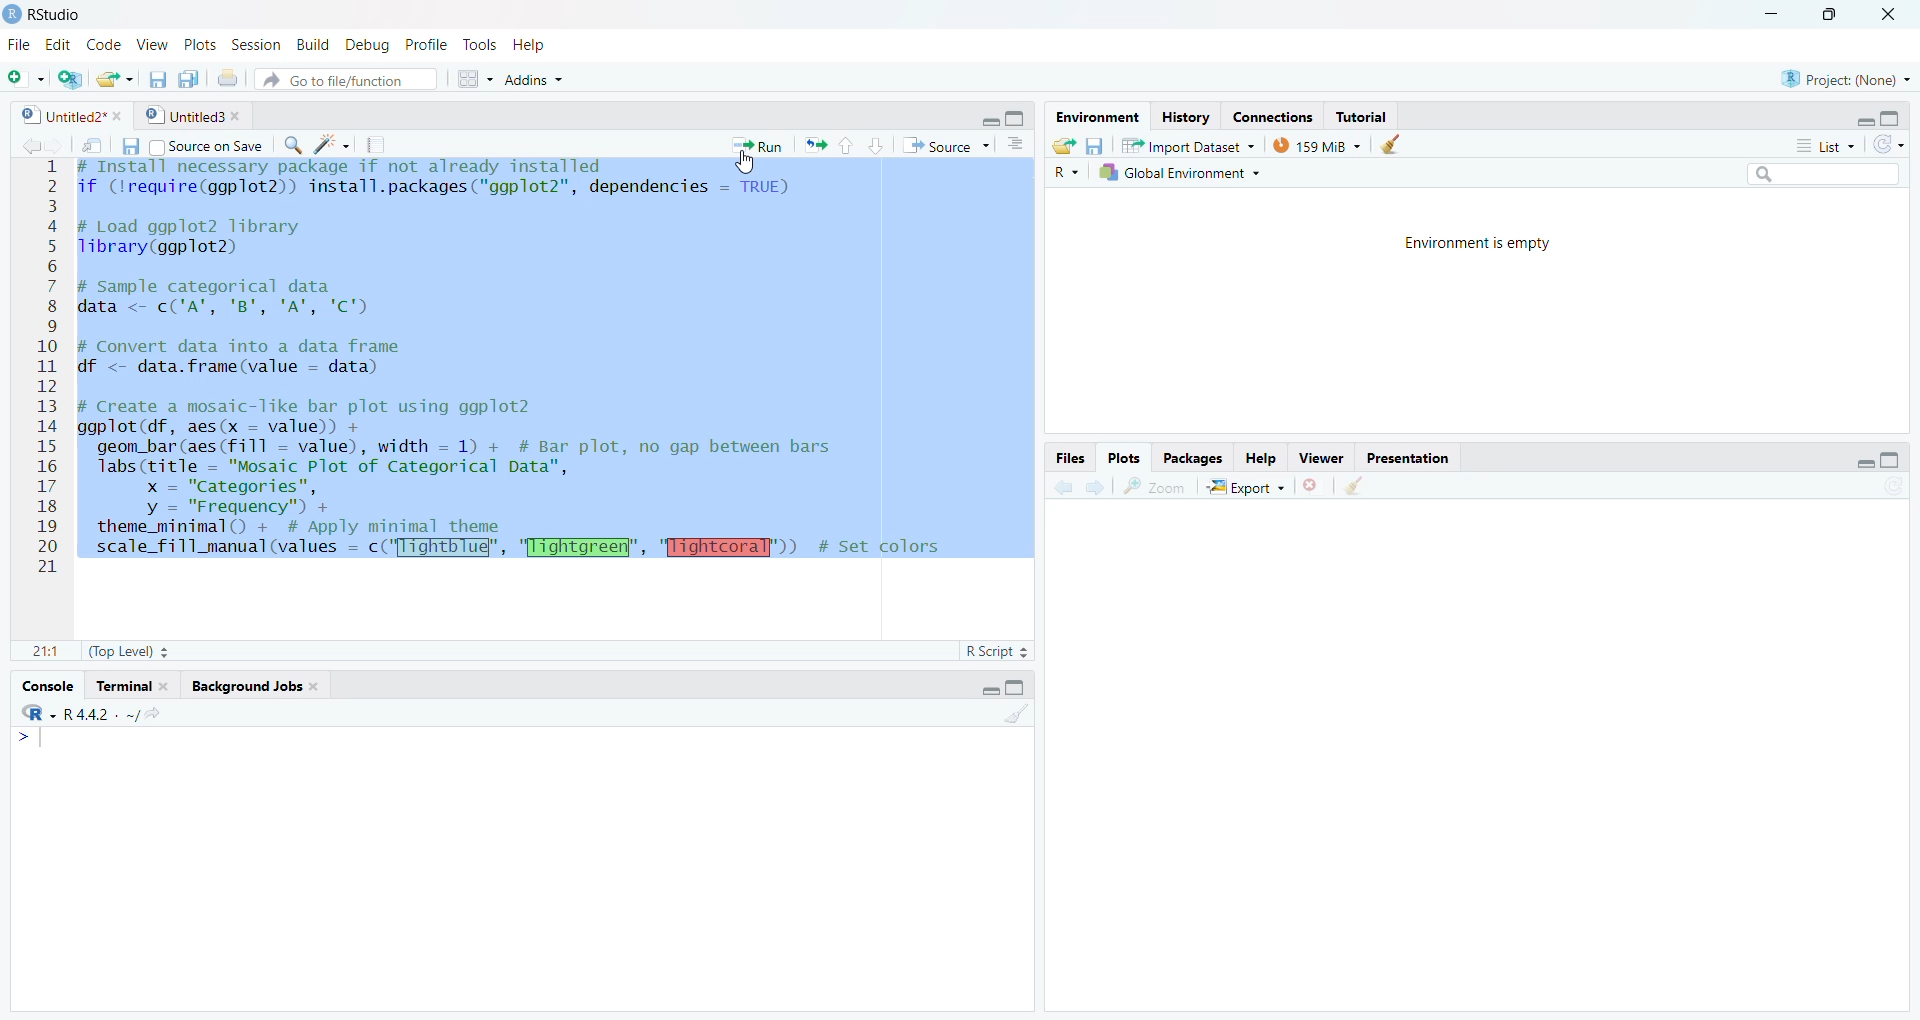  Describe the element at coordinates (154, 81) in the screenshot. I see `Save` at that location.